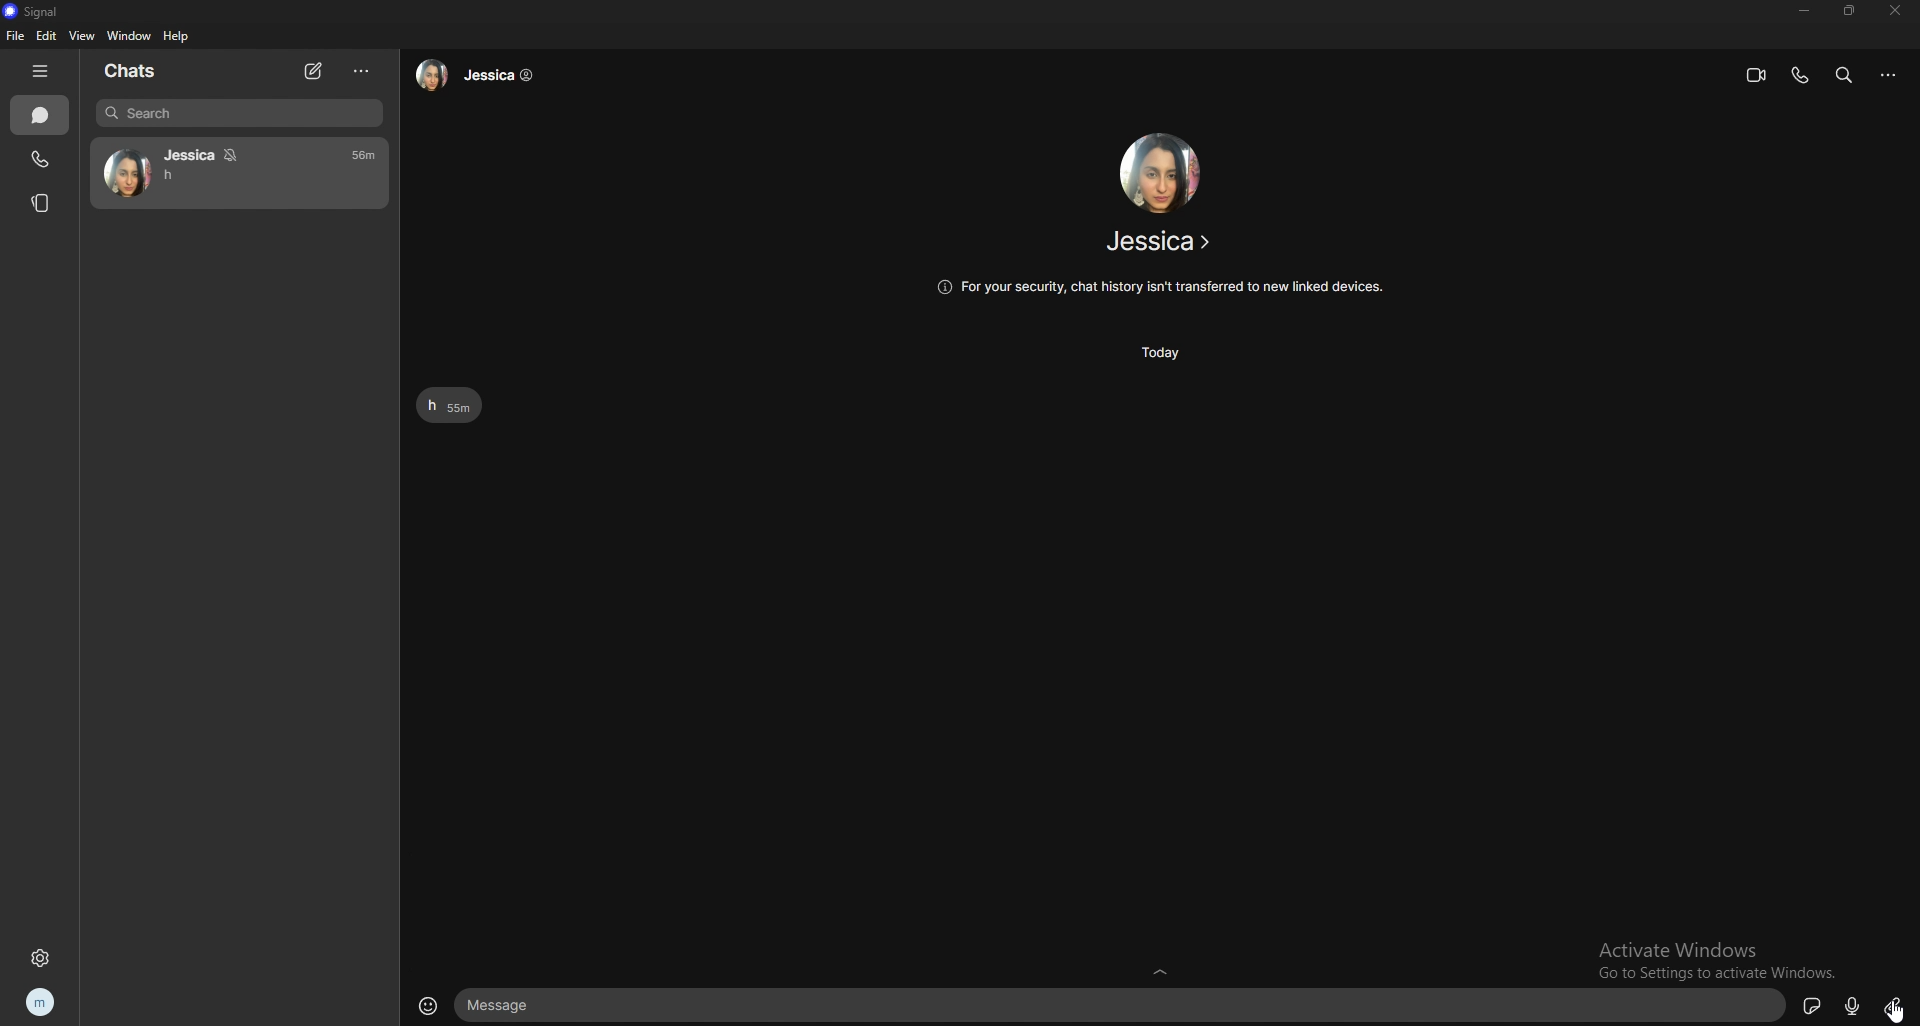  What do you see at coordinates (1896, 1005) in the screenshot?
I see `attachment` at bounding box center [1896, 1005].